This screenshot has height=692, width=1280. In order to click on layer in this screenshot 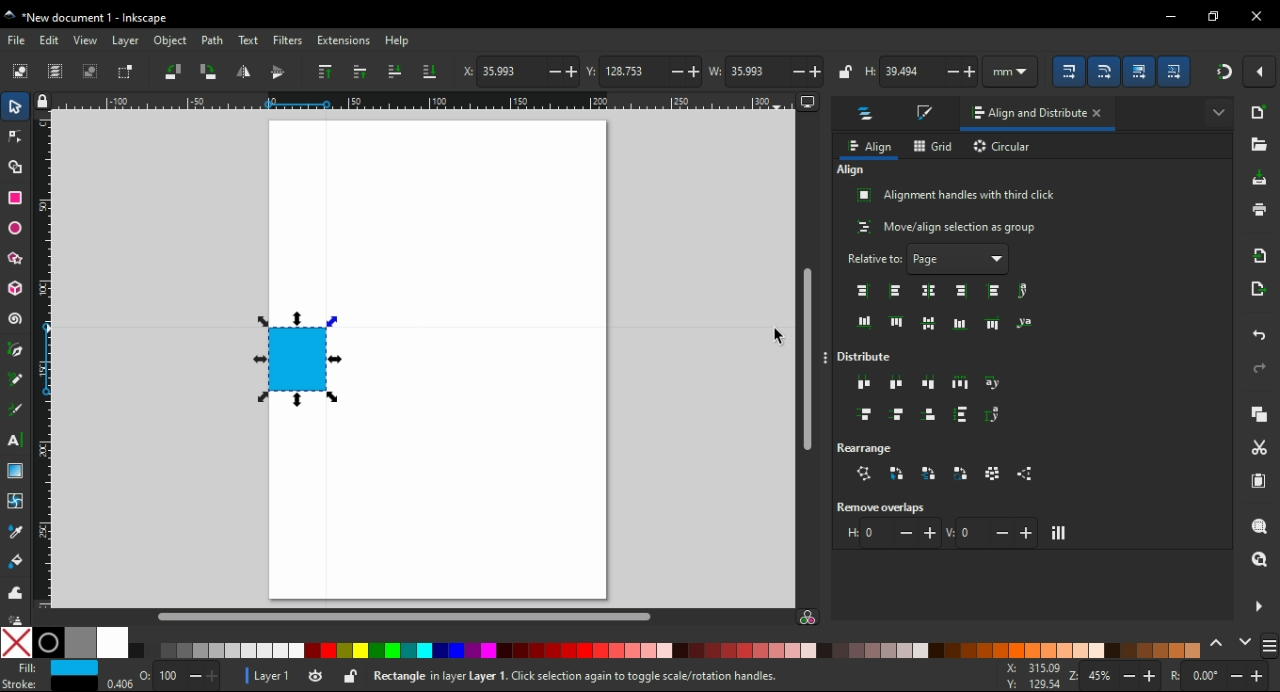, I will do `click(125, 41)`.